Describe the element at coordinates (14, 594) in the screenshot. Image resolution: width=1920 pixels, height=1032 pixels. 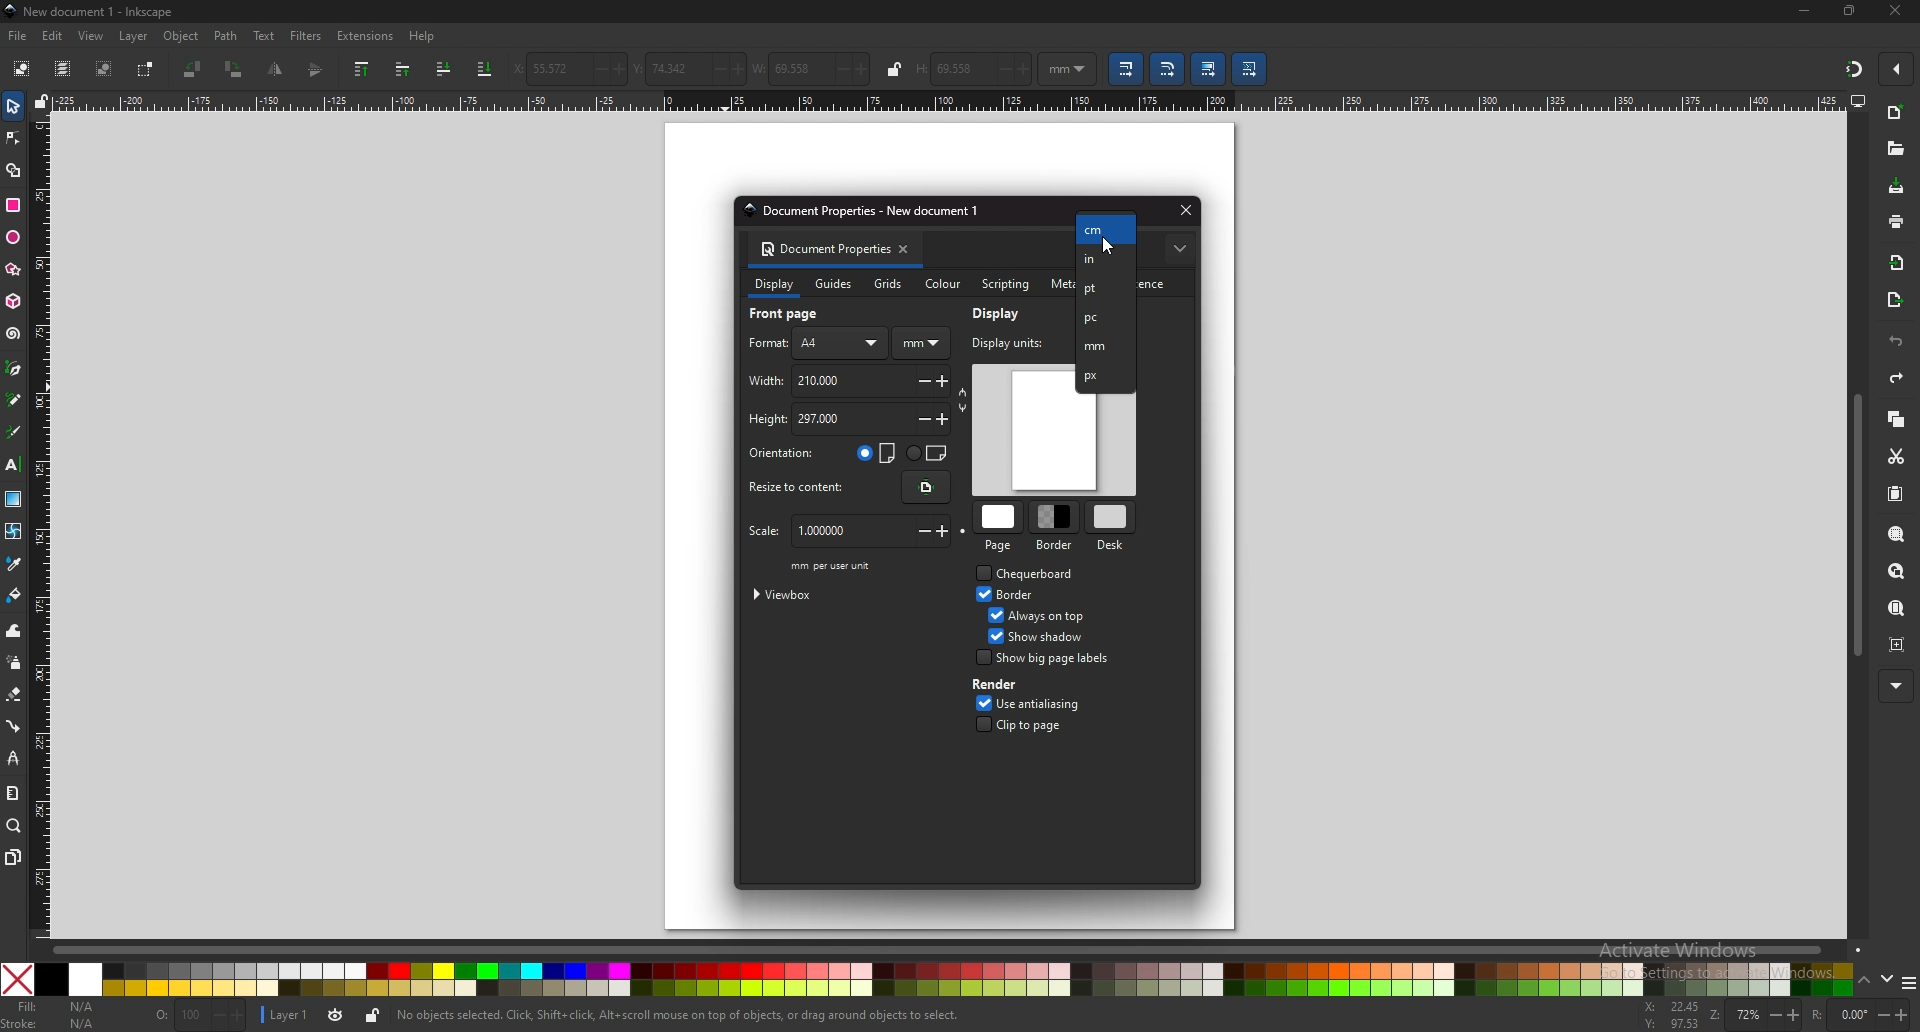
I see `paint bucket` at that location.